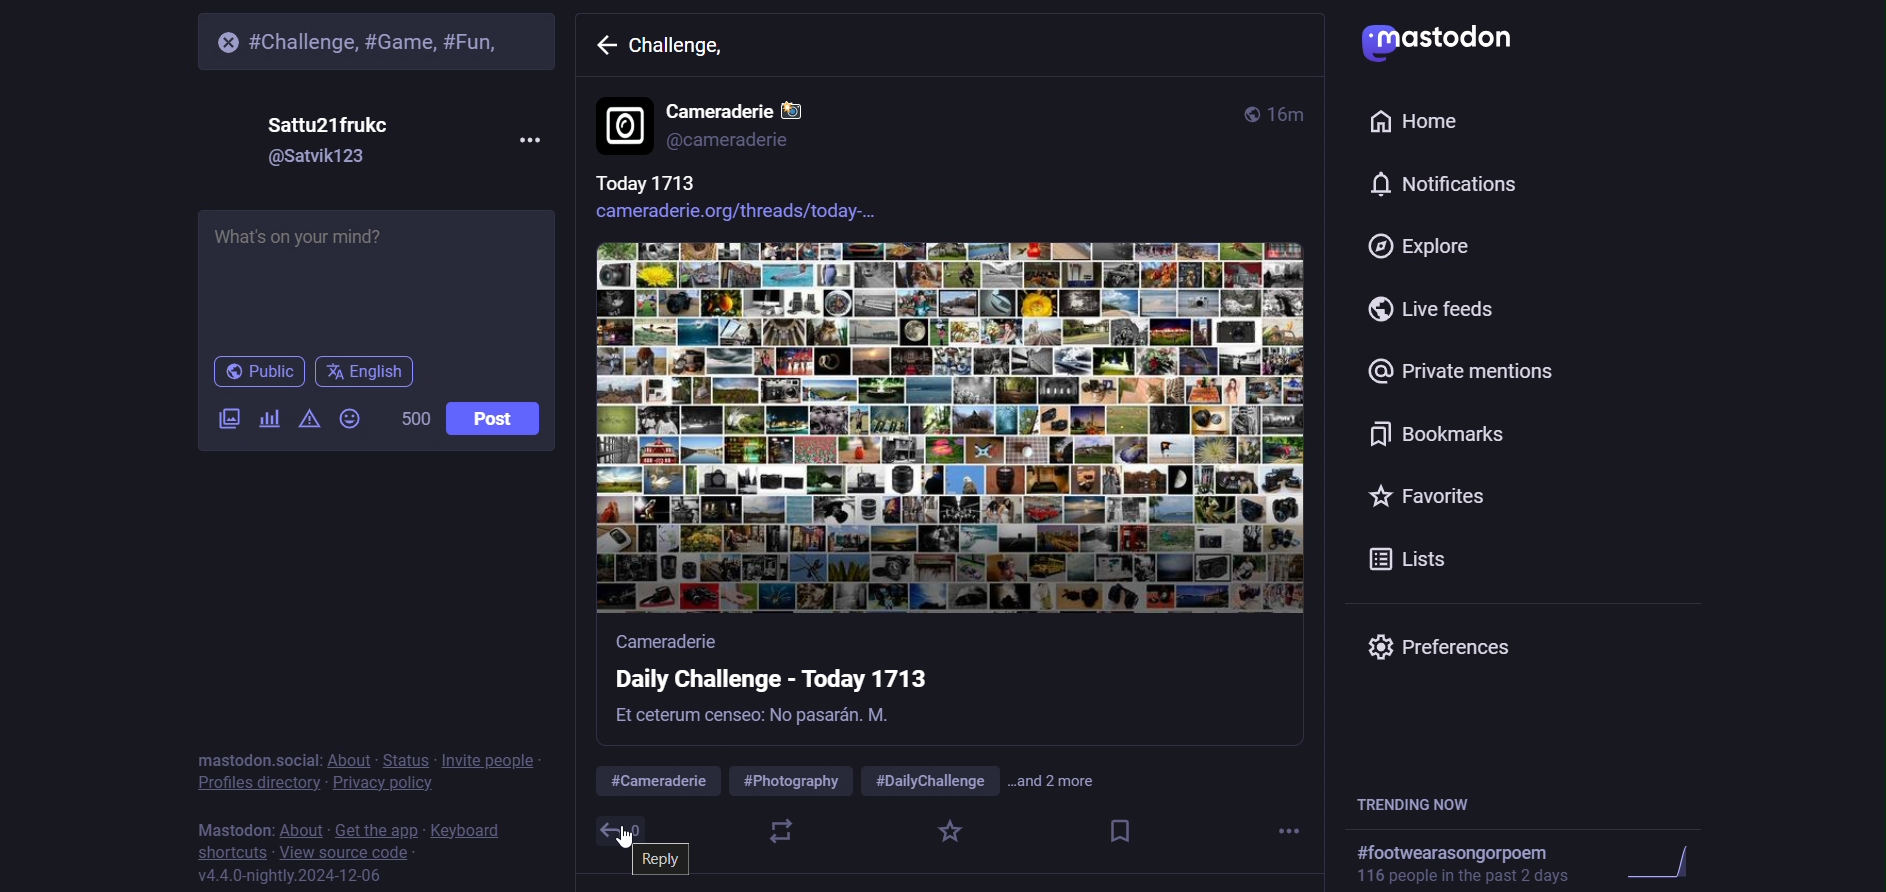  I want to click on 16m, so click(1291, 115).